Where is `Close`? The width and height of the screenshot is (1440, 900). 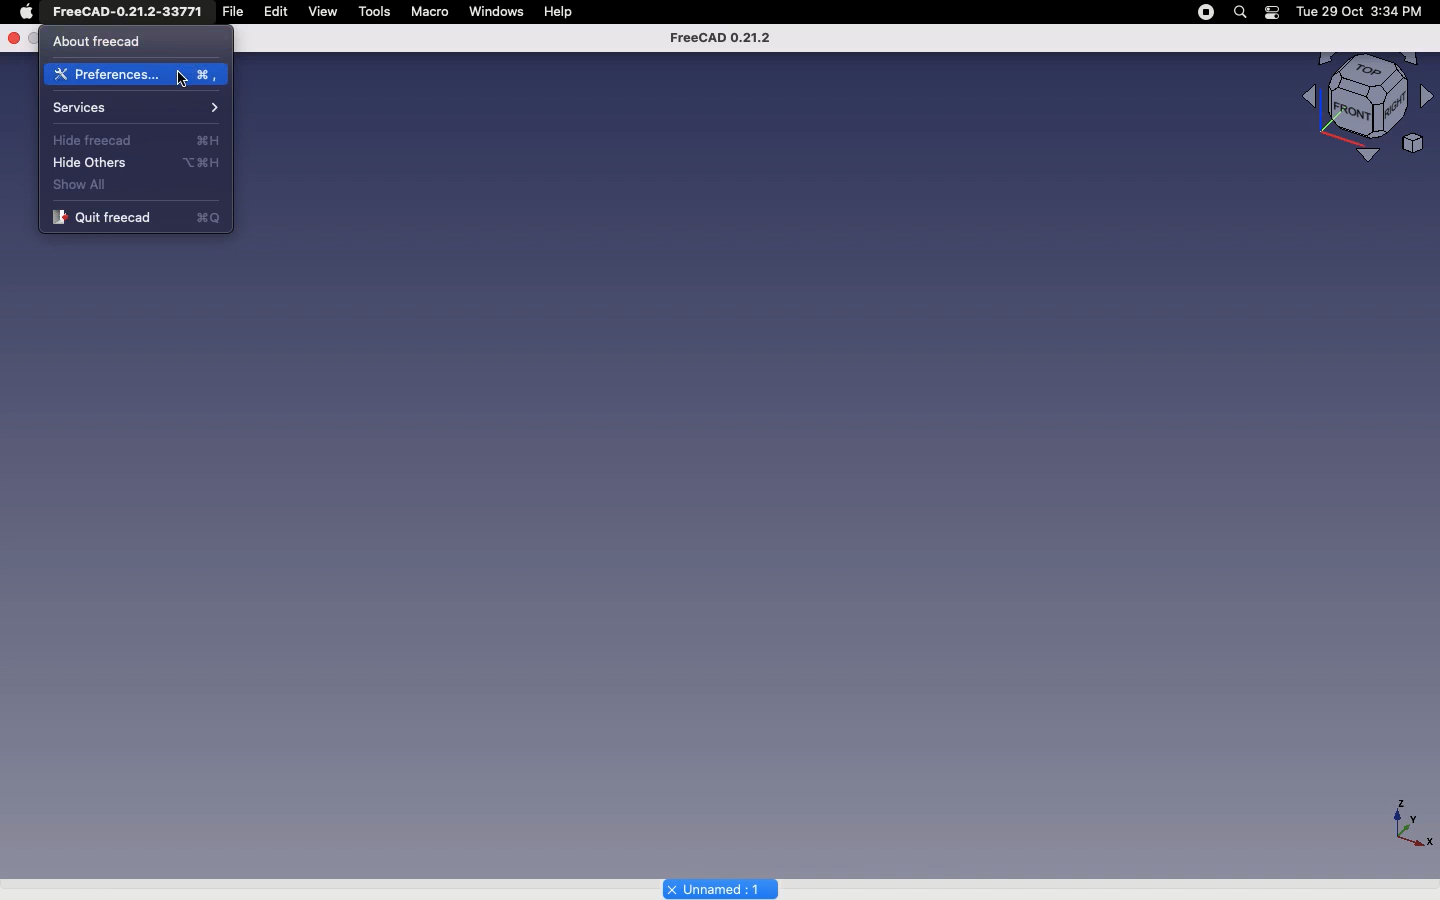
Close is located at coordinates (17, 37).